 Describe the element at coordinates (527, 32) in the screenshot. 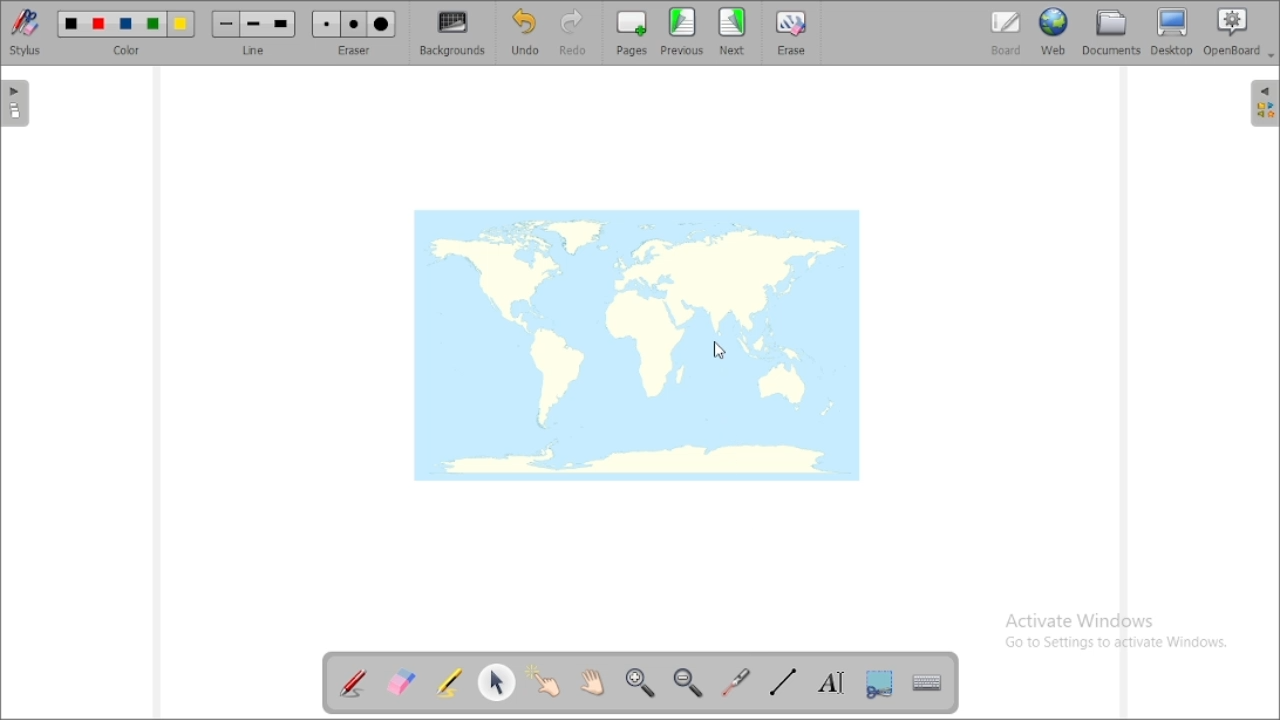

I see `undo` at that location.